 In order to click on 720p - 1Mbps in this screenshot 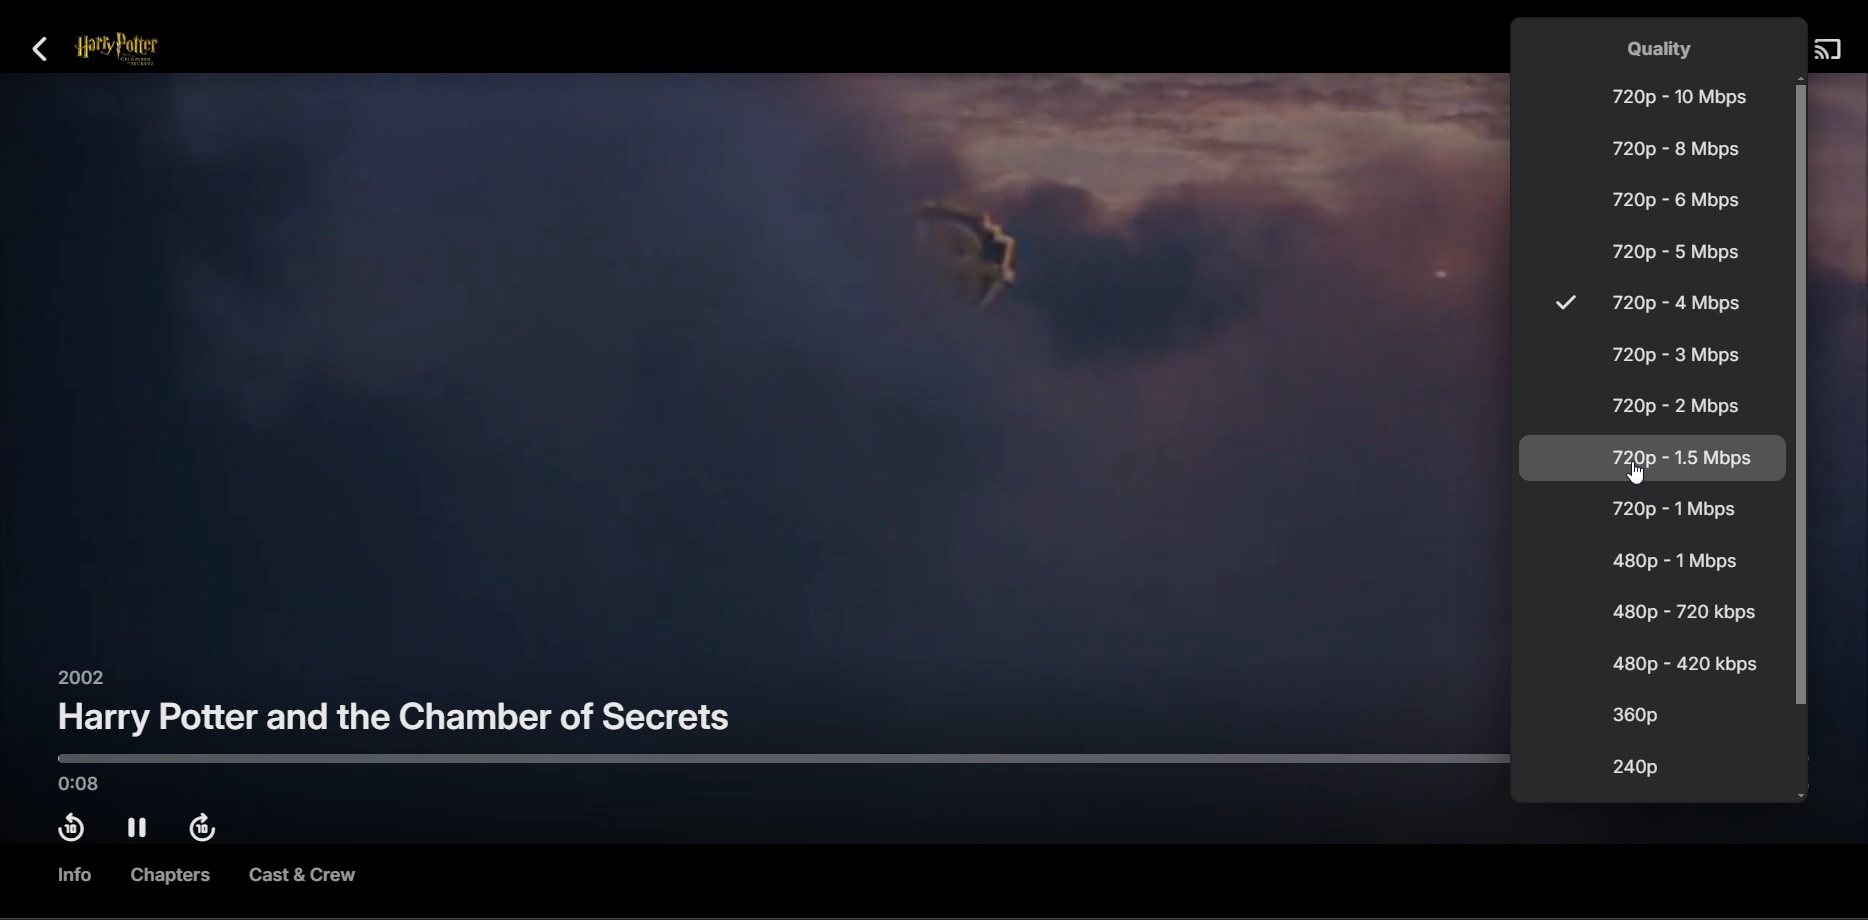, I will do `click(1672, 509)`.